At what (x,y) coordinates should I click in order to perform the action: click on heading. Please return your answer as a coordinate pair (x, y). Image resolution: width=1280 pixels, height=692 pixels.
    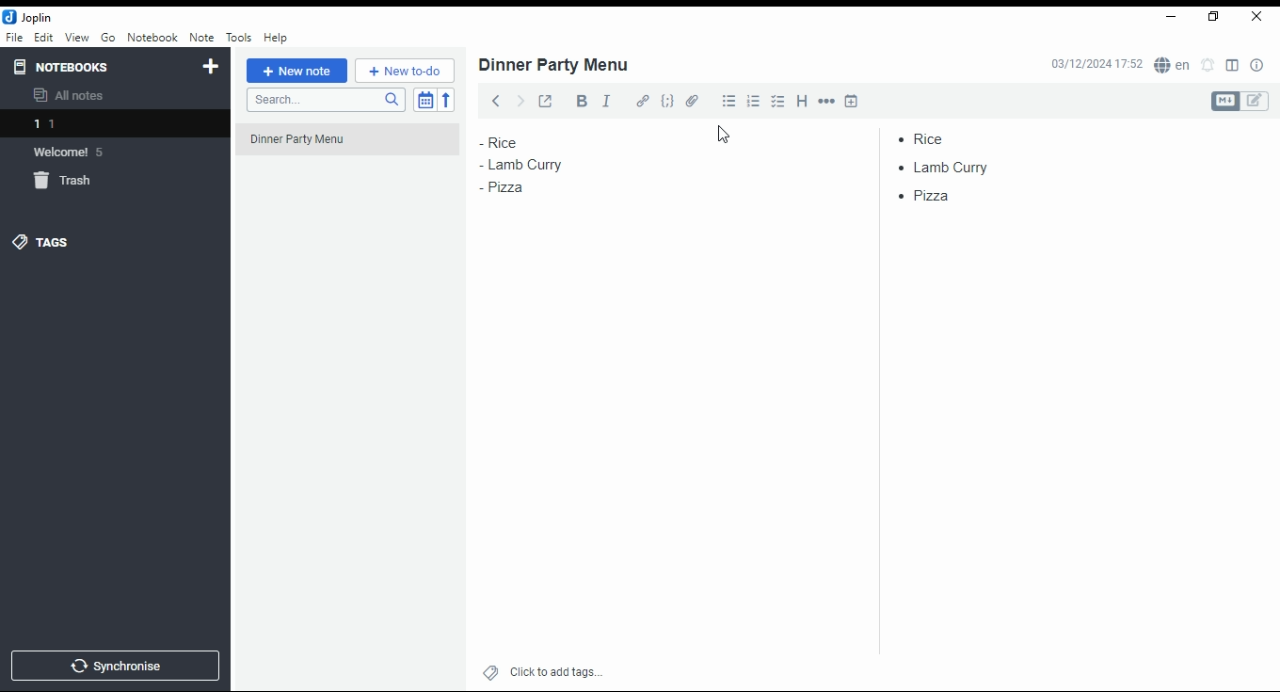
    Looking at the image, I should click on (803, 102).